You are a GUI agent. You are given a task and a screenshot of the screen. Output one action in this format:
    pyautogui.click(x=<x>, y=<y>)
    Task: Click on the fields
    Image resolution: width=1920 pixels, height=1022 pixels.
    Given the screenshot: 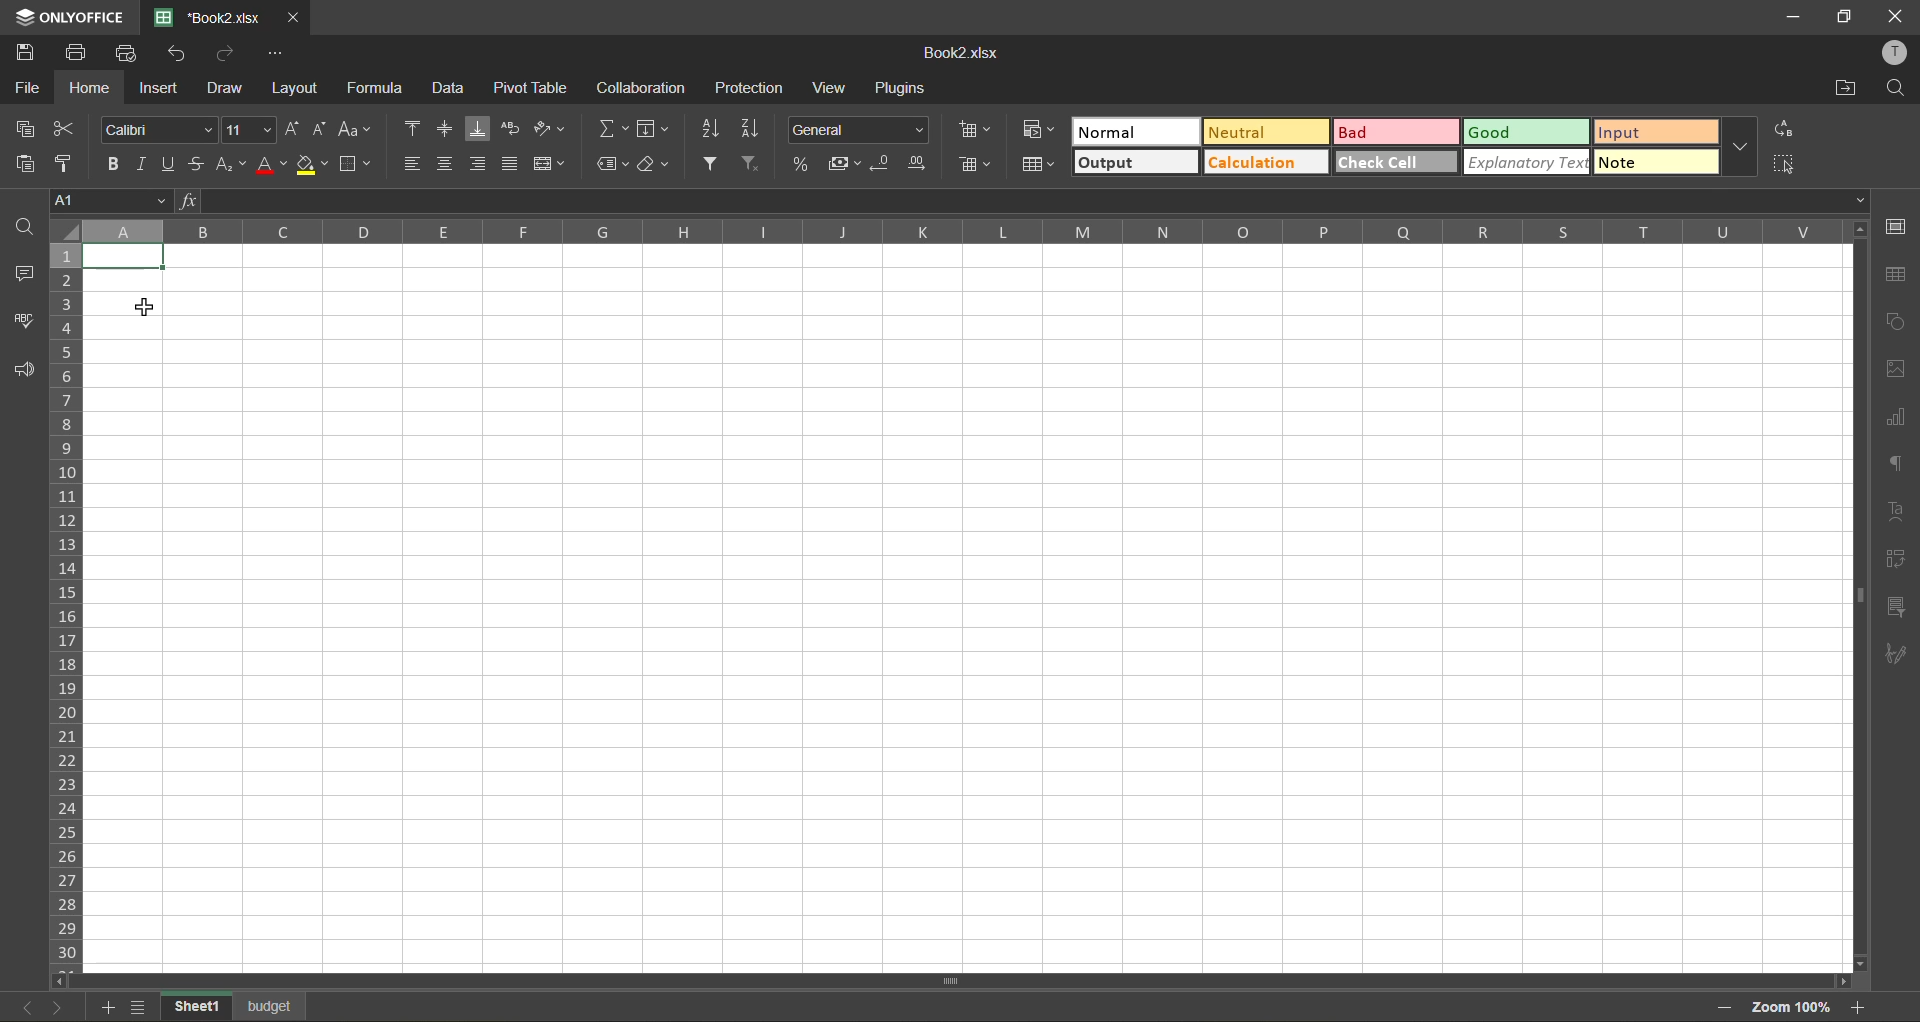 What is the action you would take?
    pyautogui.click(x=652, y=129)
    